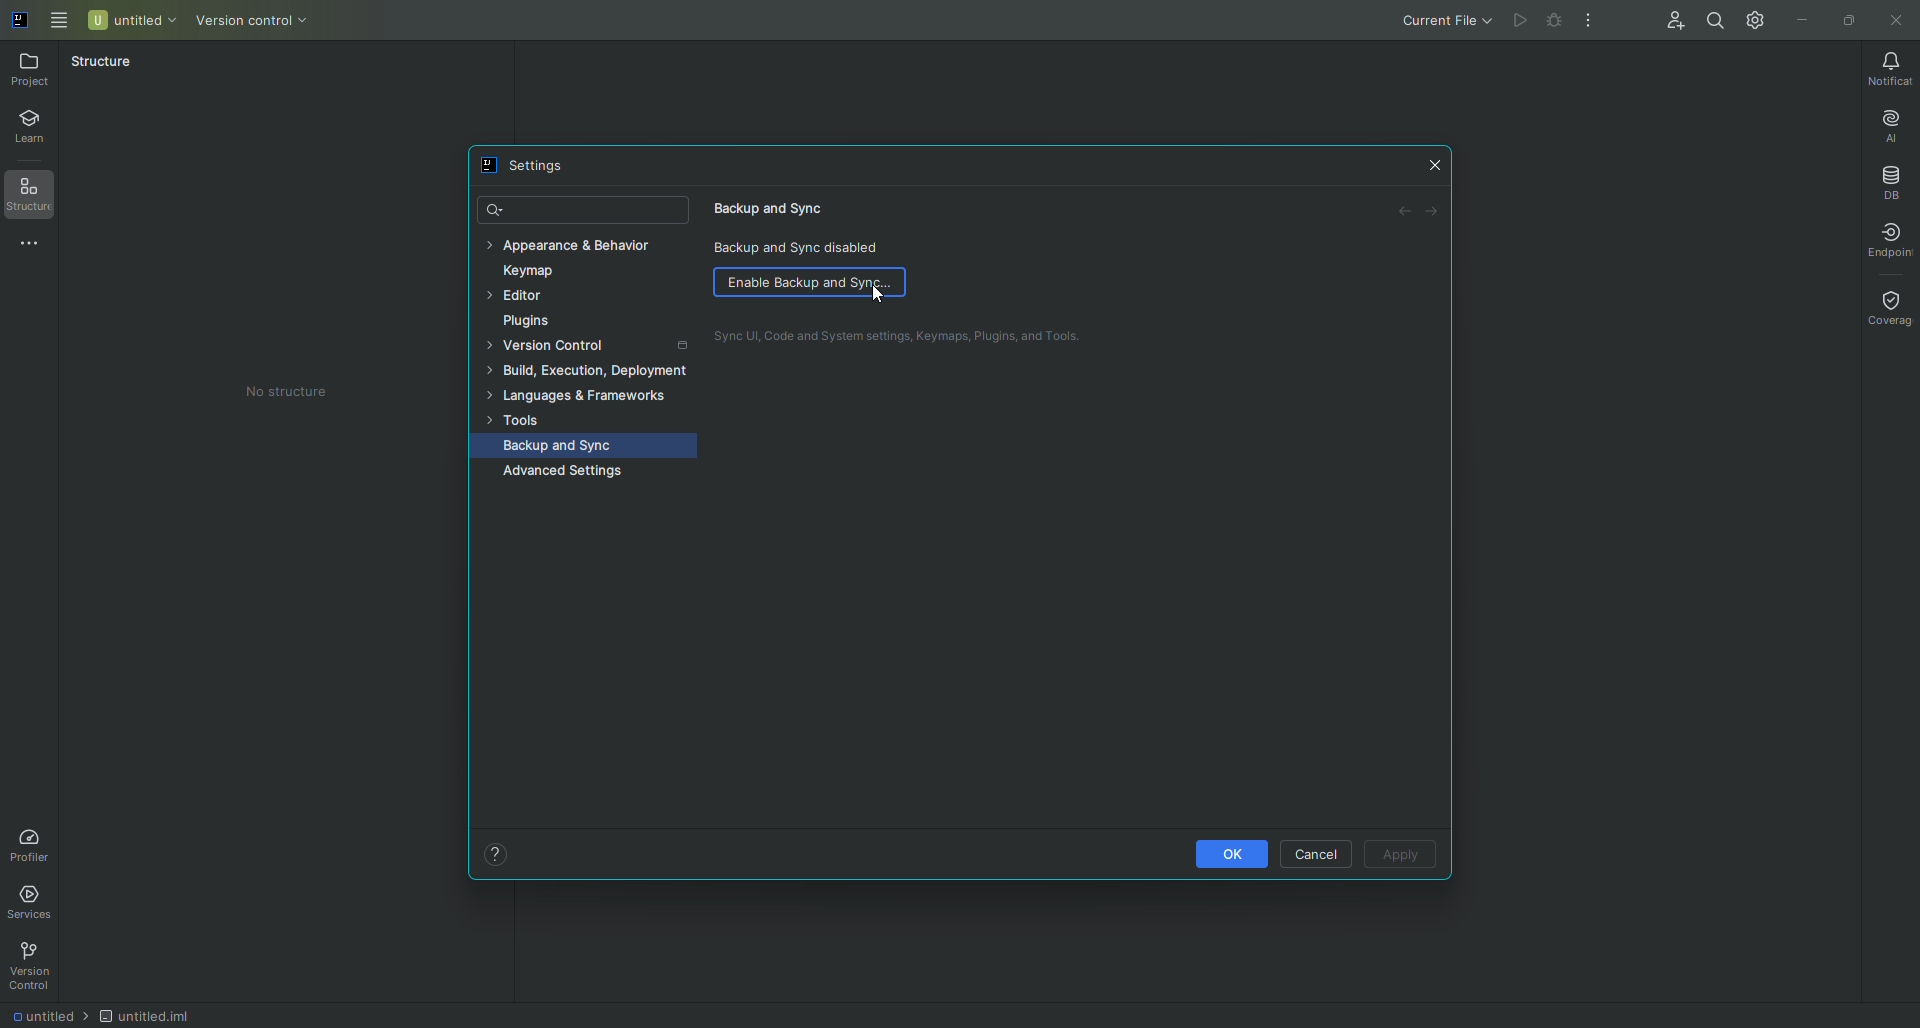 This screenshot has width=1920, height=1028. I want to click on Endpoint, so click(1882, 239).